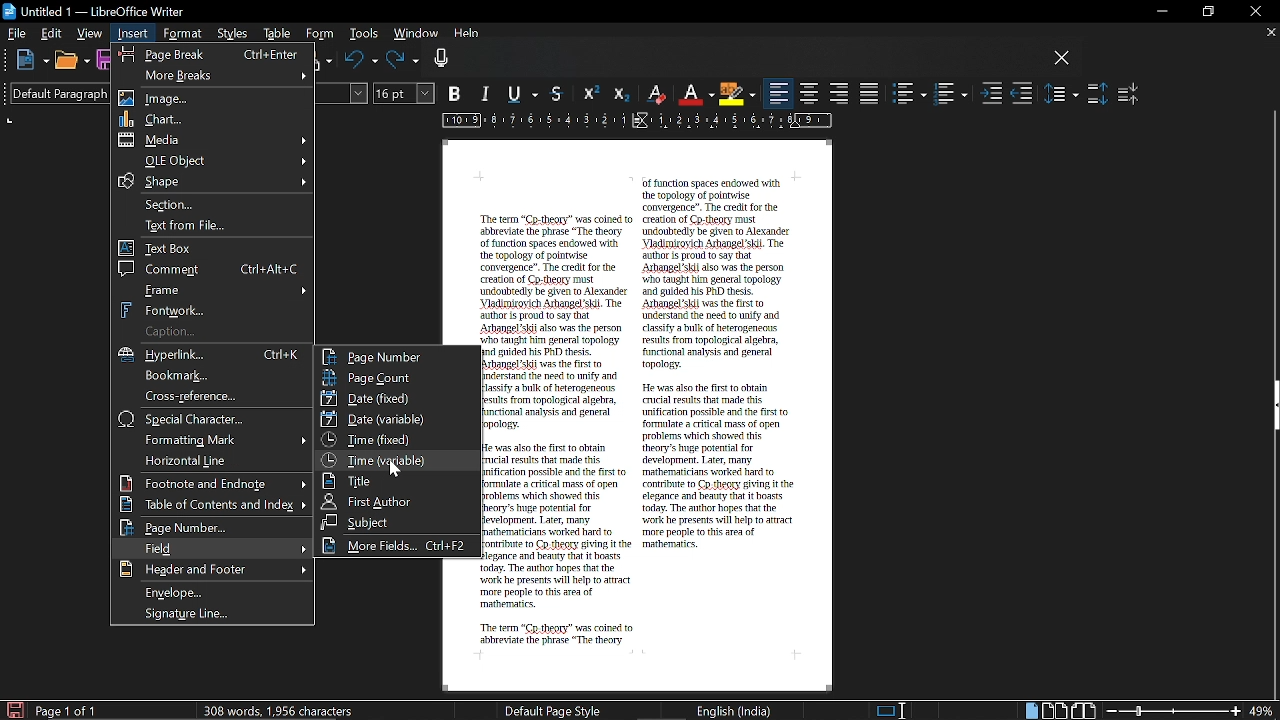 This screenshot has width=1280, height=720. What do you see at coordinates (394, 397) in the screenshot?
I see `Date` at bounding box center [394, 397].